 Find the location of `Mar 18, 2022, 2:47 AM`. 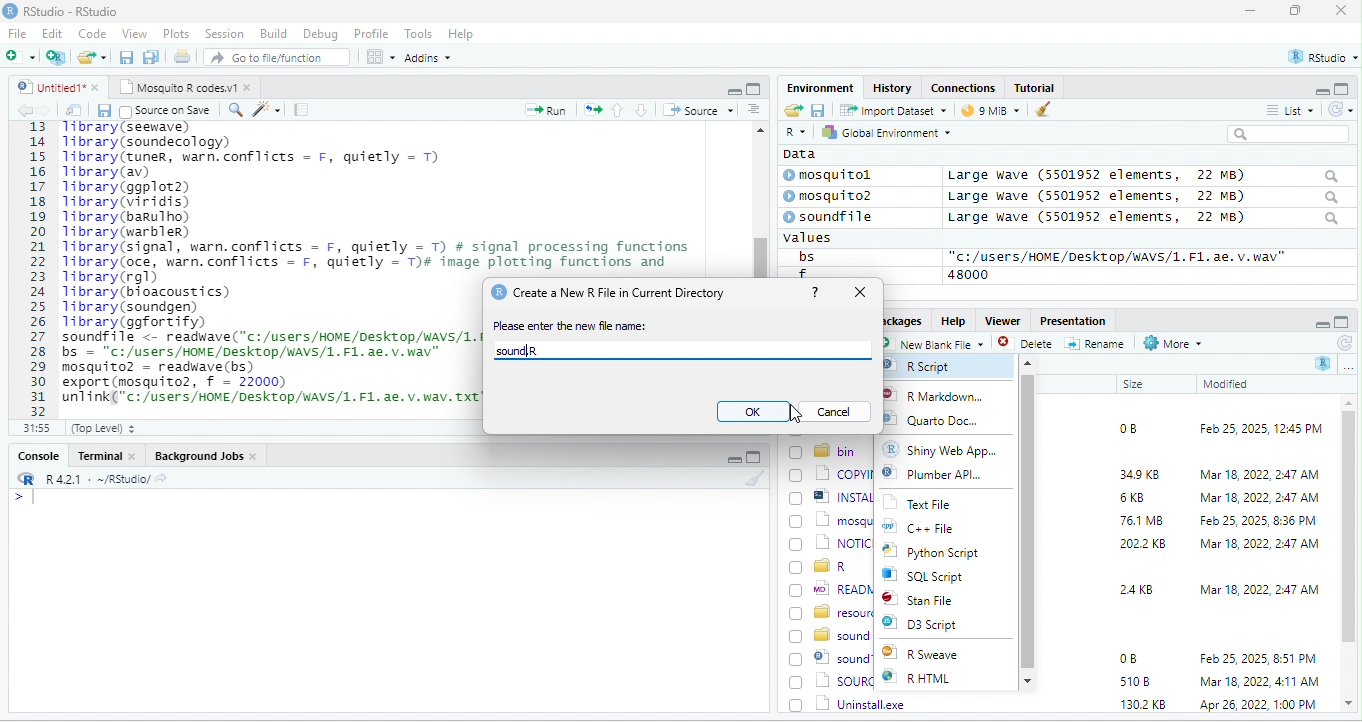

Mar 18, 2022, 2:47 AM is located at coordinates (1254, 499).